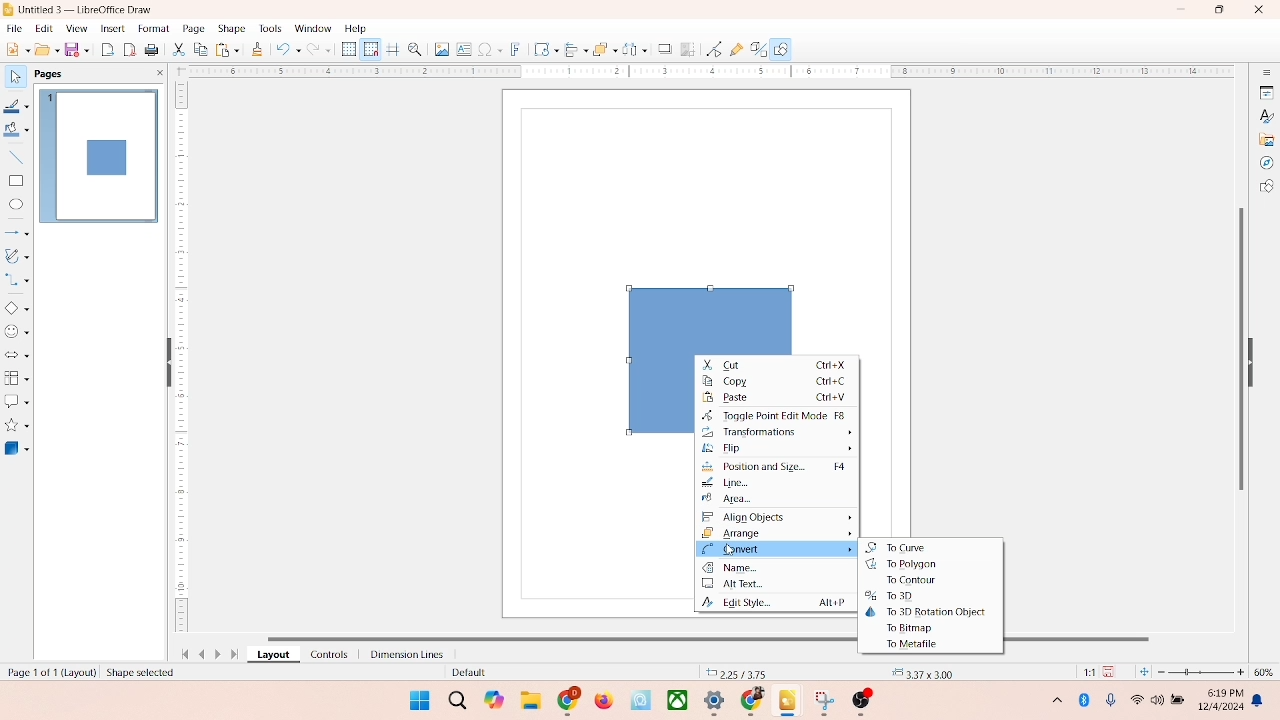 The image size is (1280, 720). Describe the element at coordinates (1256, 359) in the screenshot. I see `hide` at that location.